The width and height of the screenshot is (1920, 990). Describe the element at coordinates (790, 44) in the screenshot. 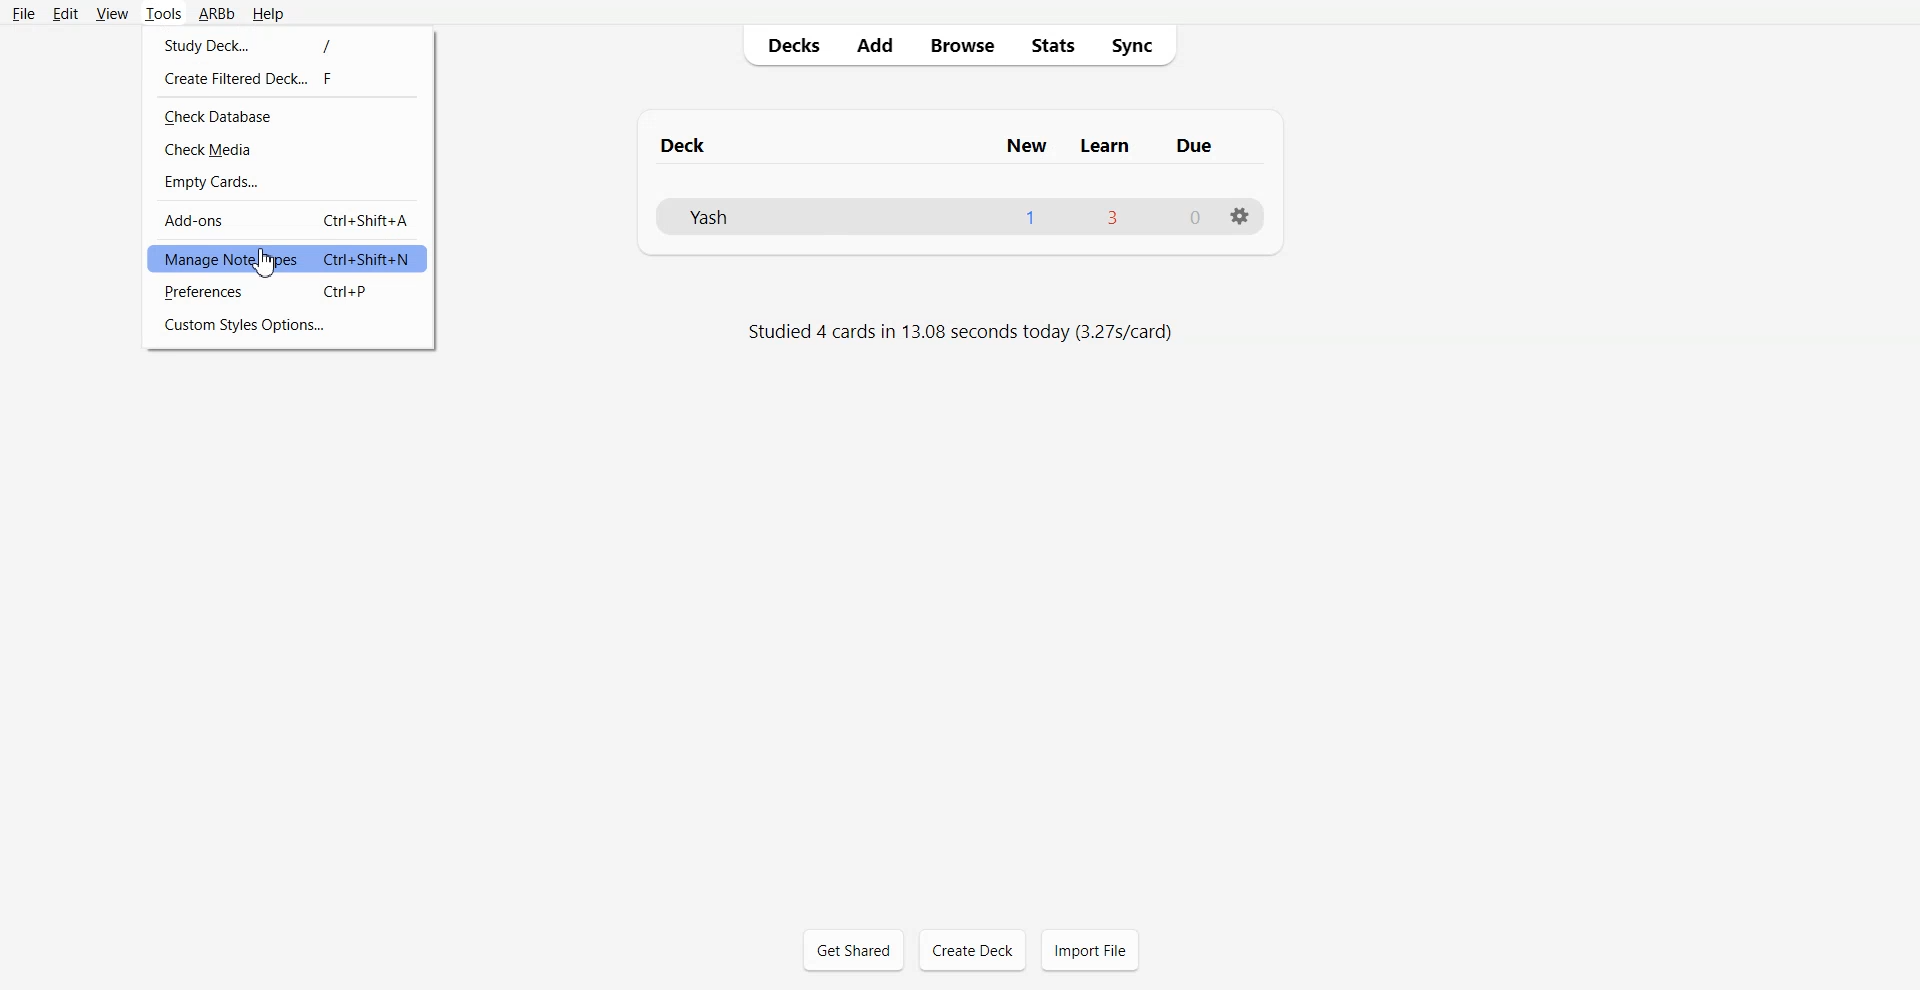

I see `Decks ` at that location.